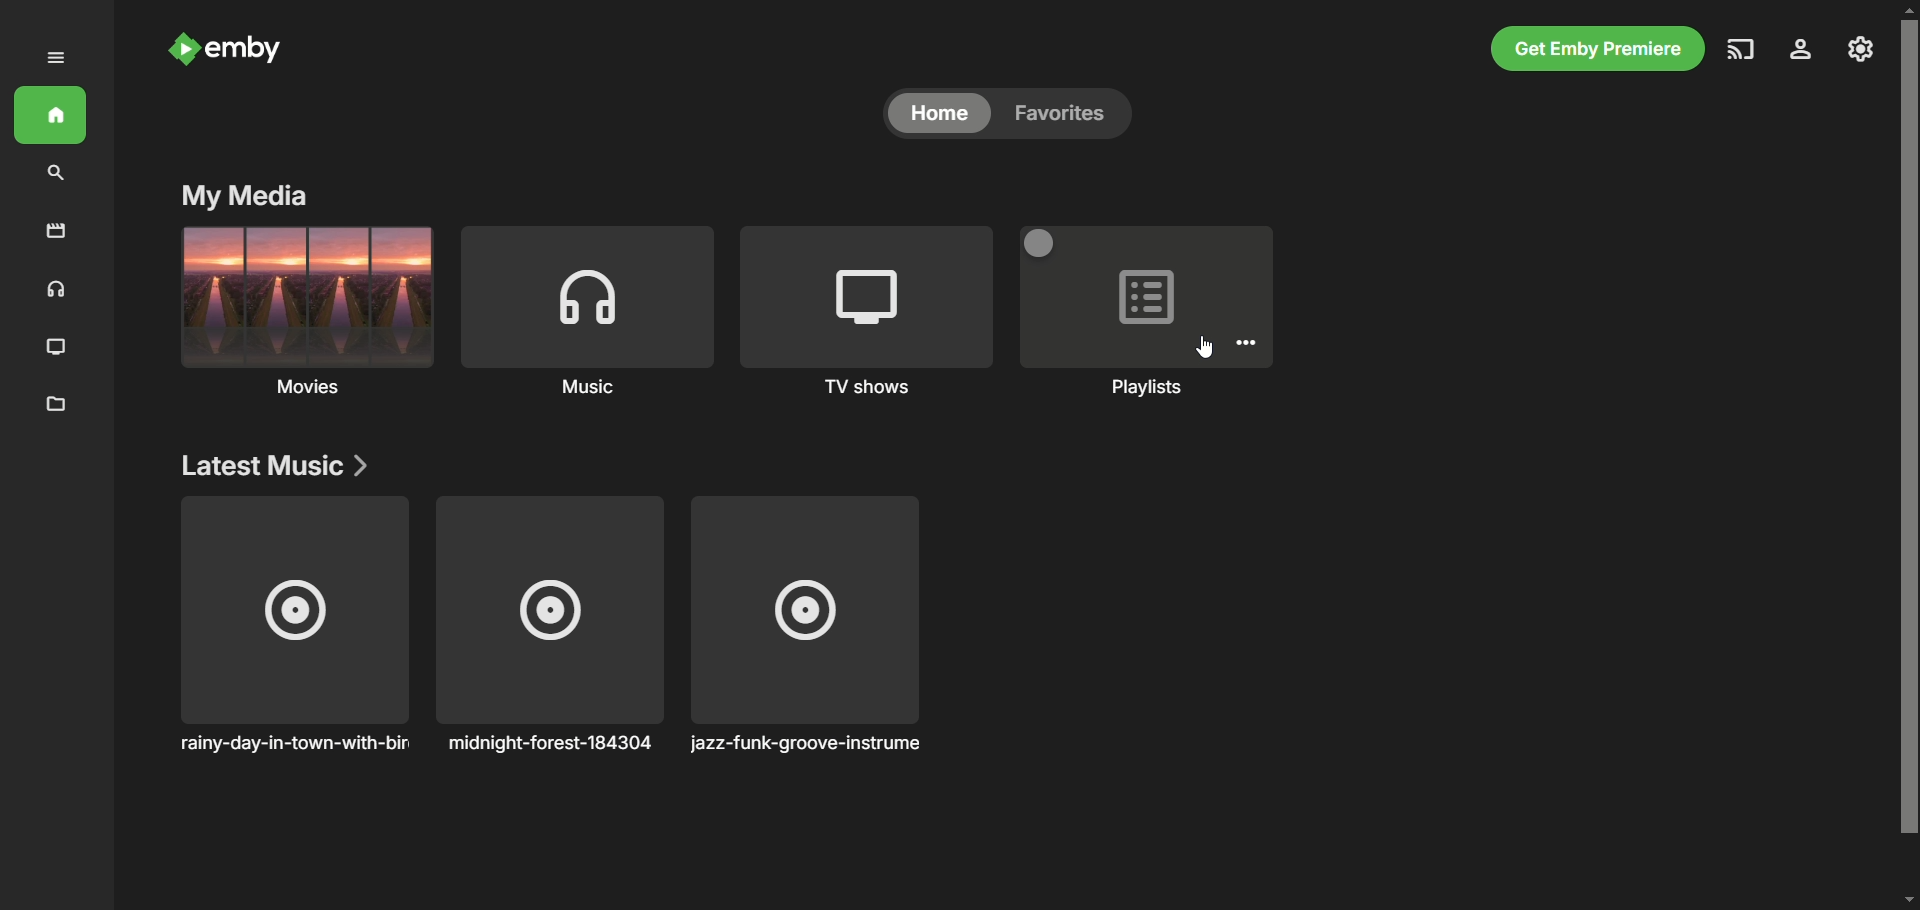  What do you see at coordinates (1742, 49) in the screenshot?
I see `play on another device` at bounding box center [1742, 49].